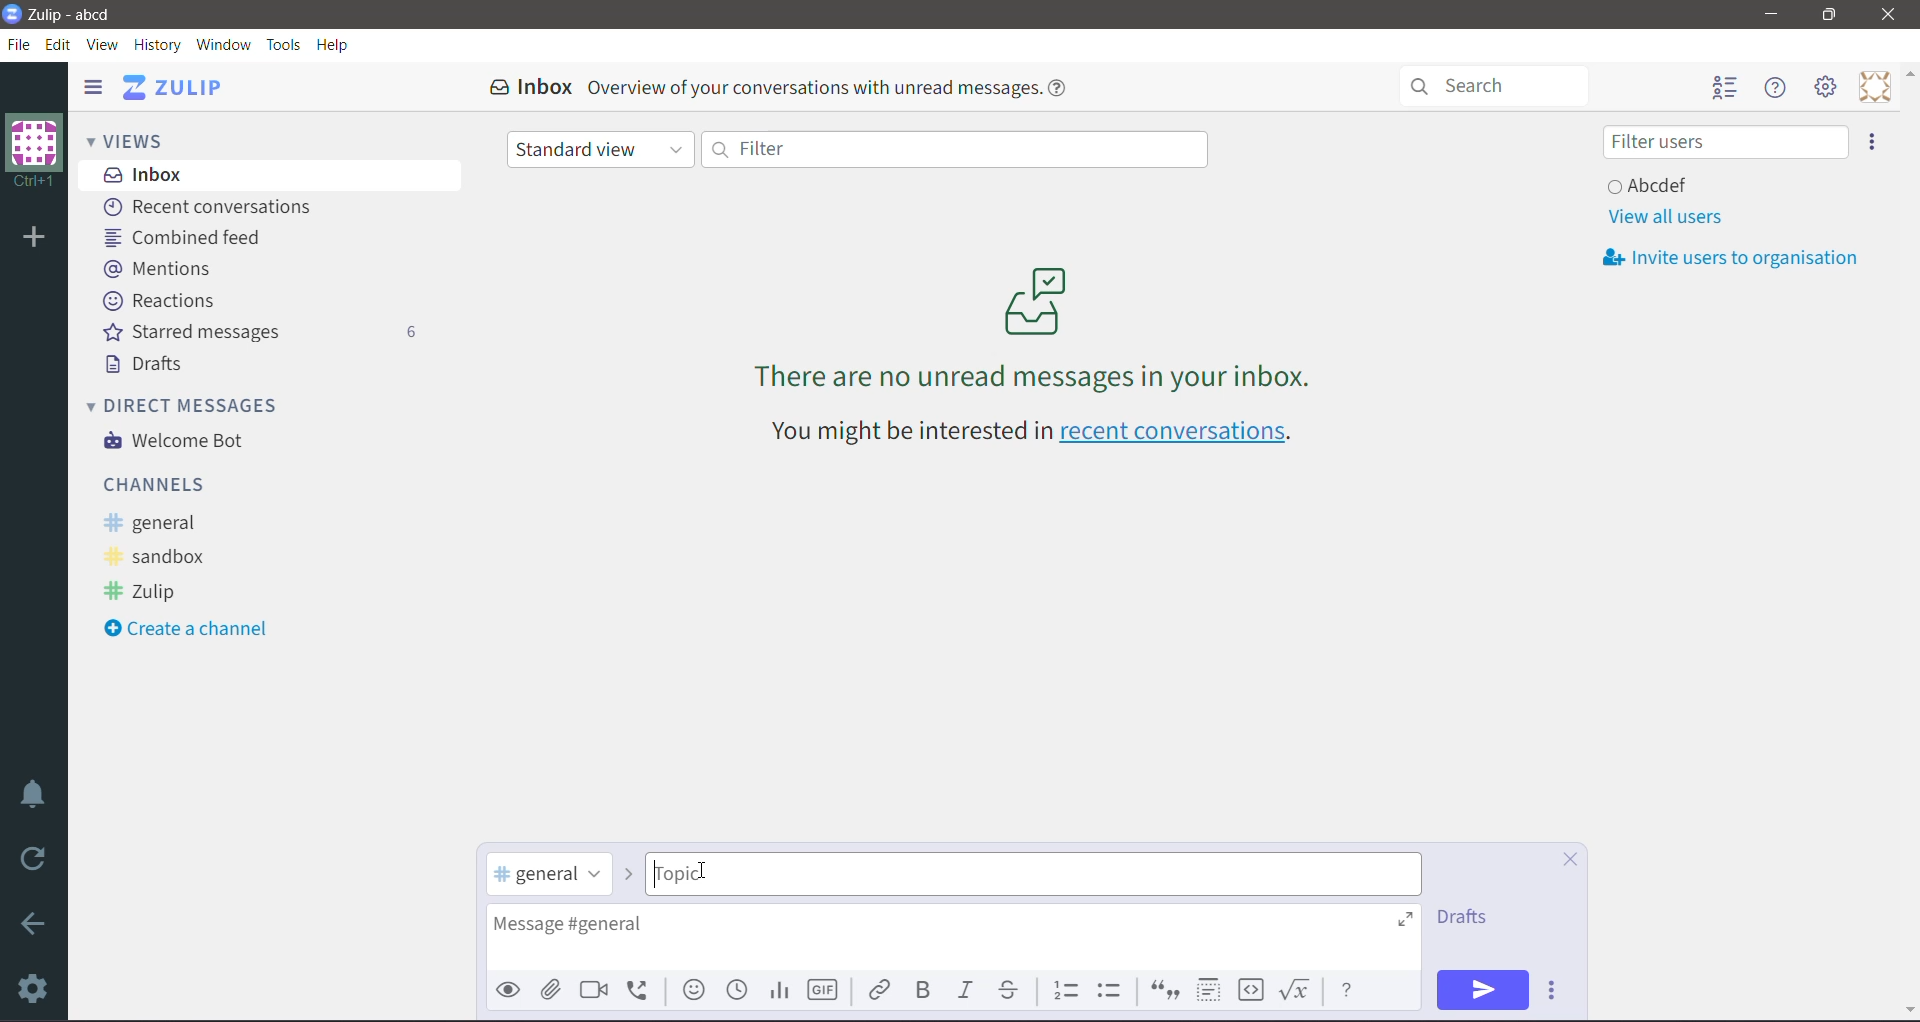  What do you see at coordinates (953, 148) in the screenshot?
I see `Filter` at bounding box center [953, 148].